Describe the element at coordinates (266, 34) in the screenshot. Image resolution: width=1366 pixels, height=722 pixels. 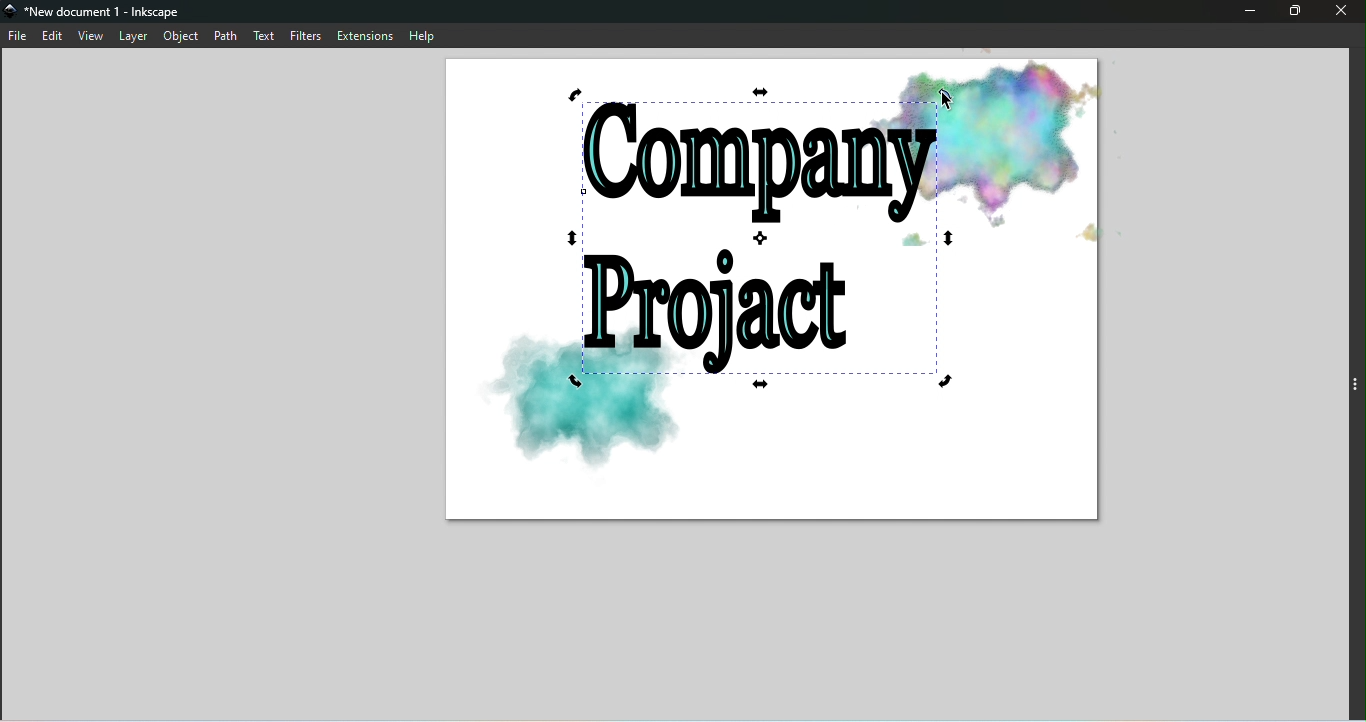
I see `Text` at that location.